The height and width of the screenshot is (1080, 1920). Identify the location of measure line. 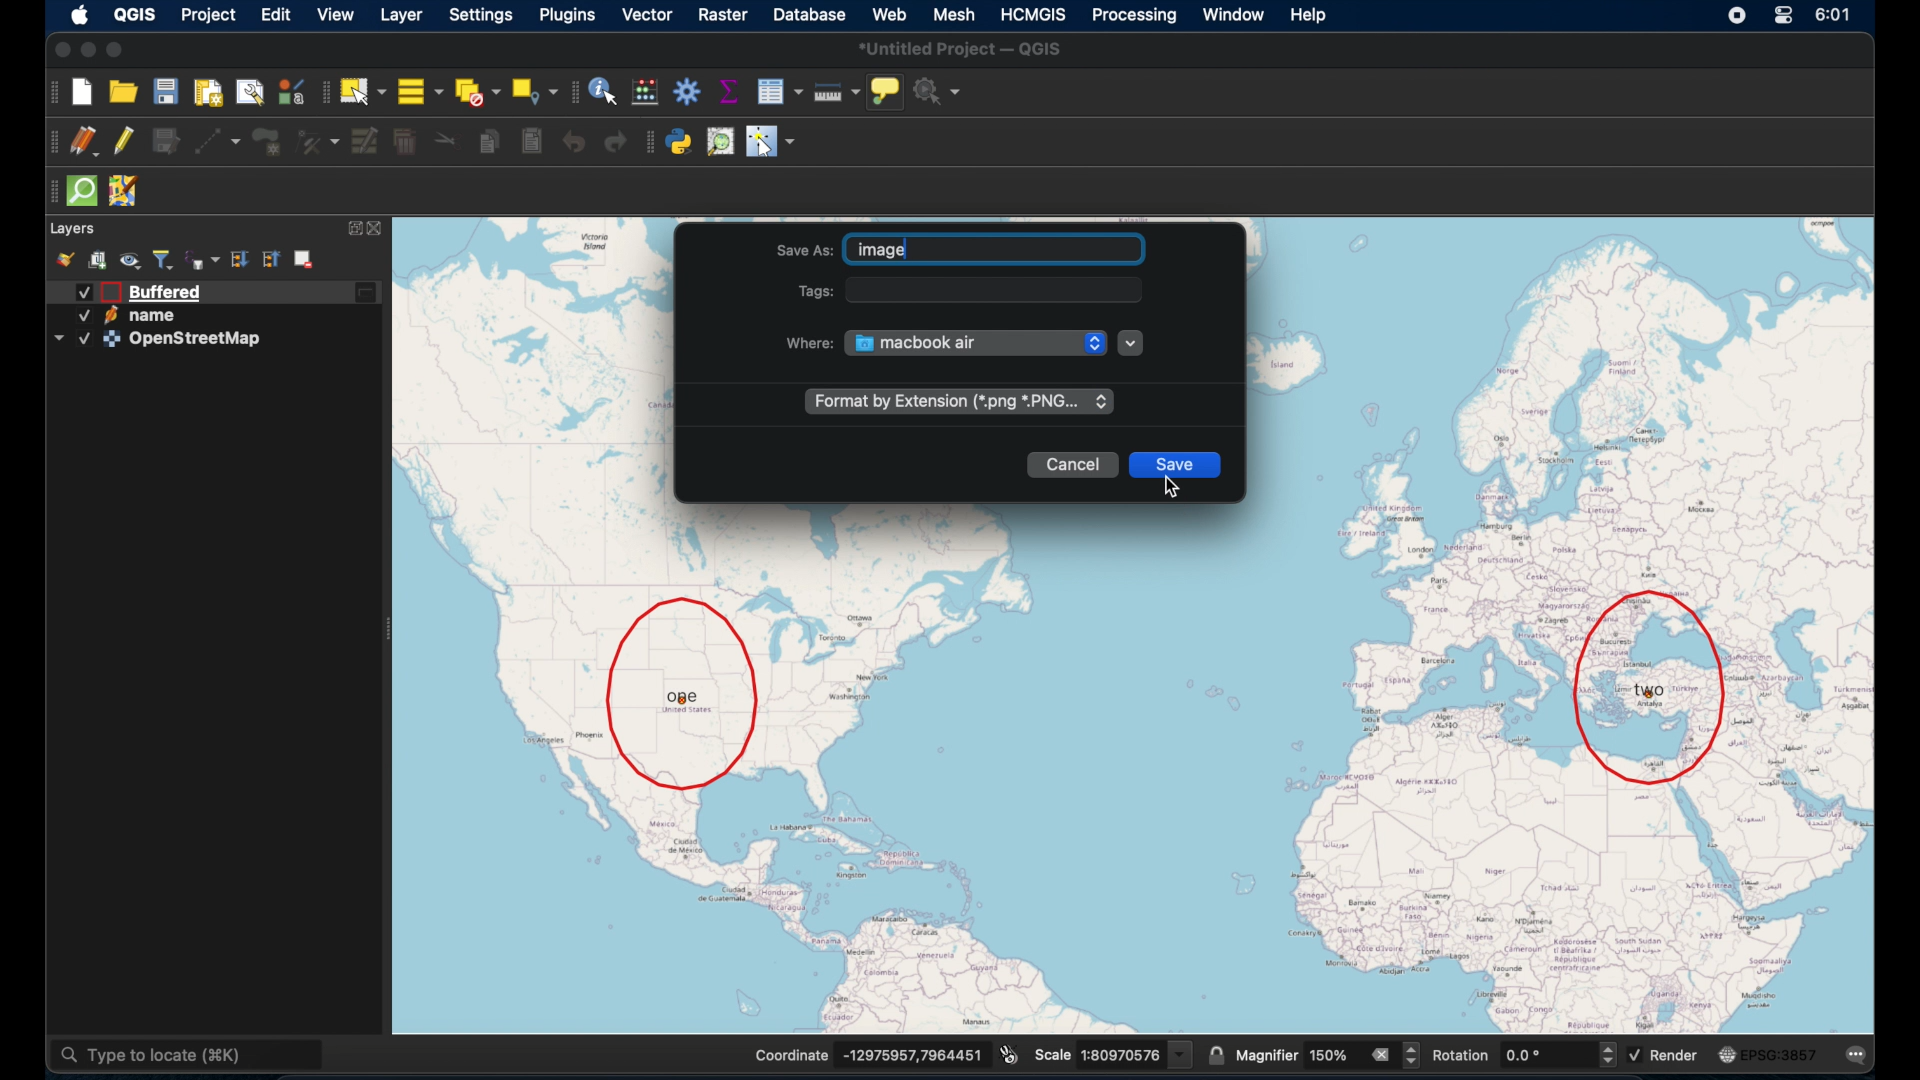
(835, 90).